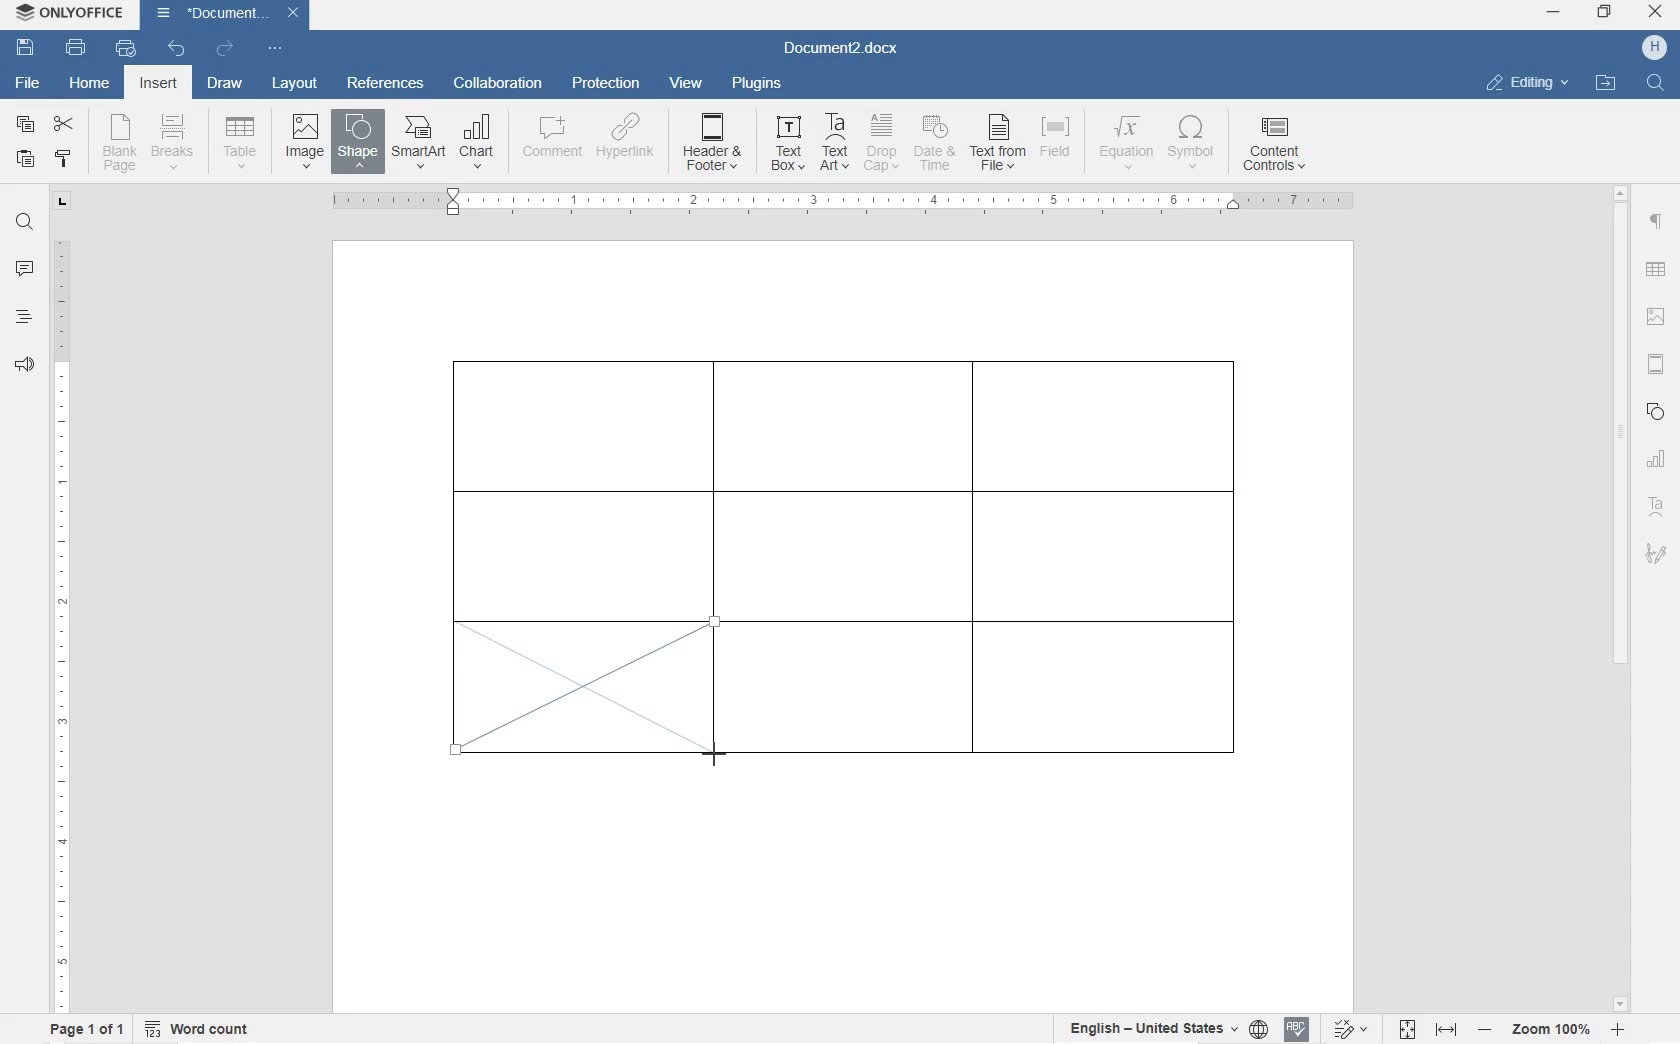 This screenshot has width=1680, height=1044. What do you see at coordinates (225, 50) in the screenshot?
I see `redo` at bounding box center [225, 50].